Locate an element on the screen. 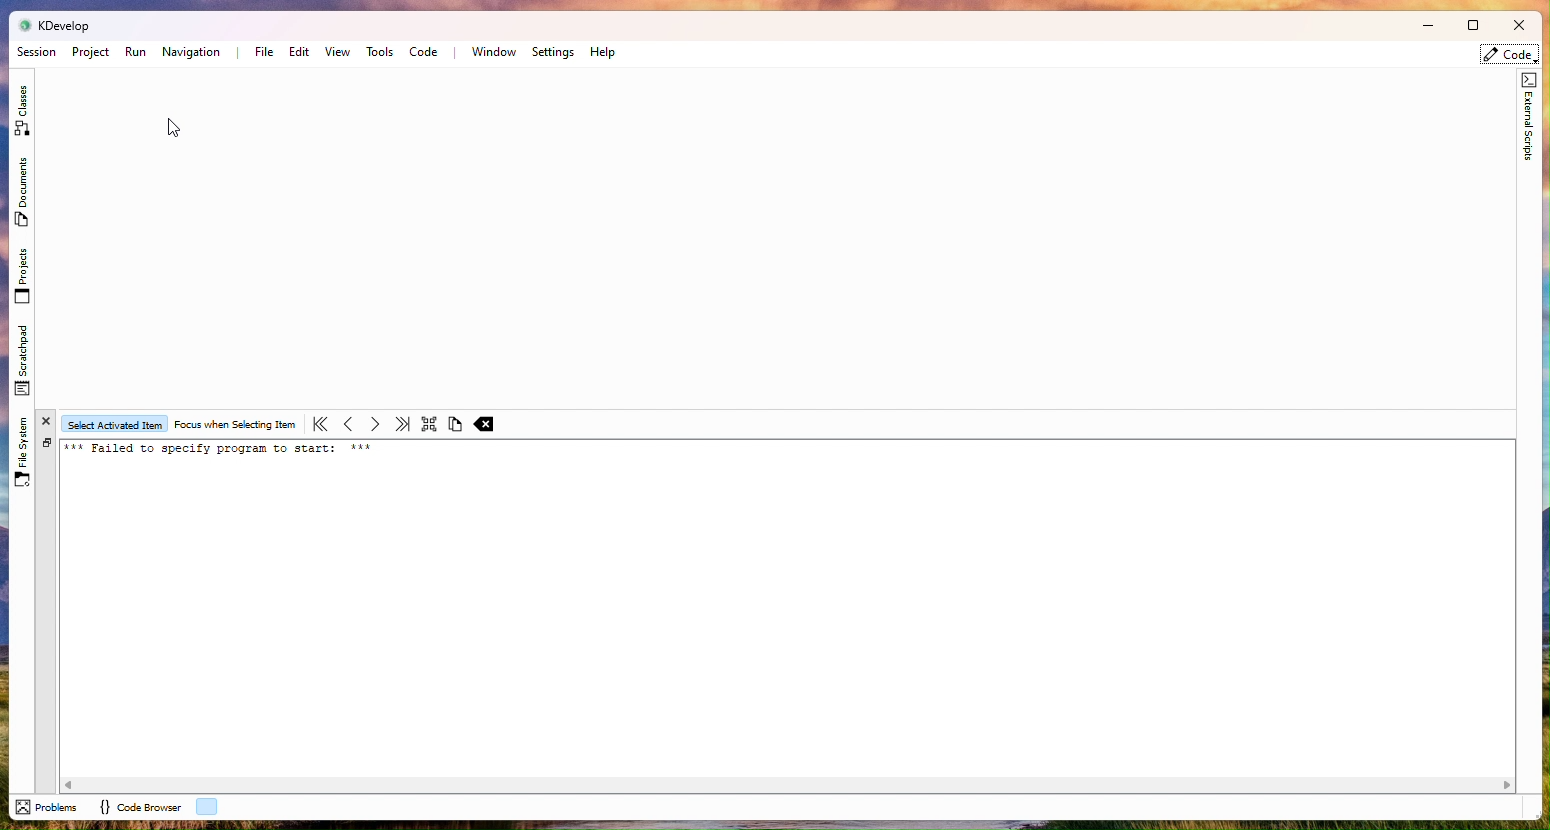 Image resolution: width=1550 pixels, height=830 pixels. External scripts is located at coordinates (1527, 124).